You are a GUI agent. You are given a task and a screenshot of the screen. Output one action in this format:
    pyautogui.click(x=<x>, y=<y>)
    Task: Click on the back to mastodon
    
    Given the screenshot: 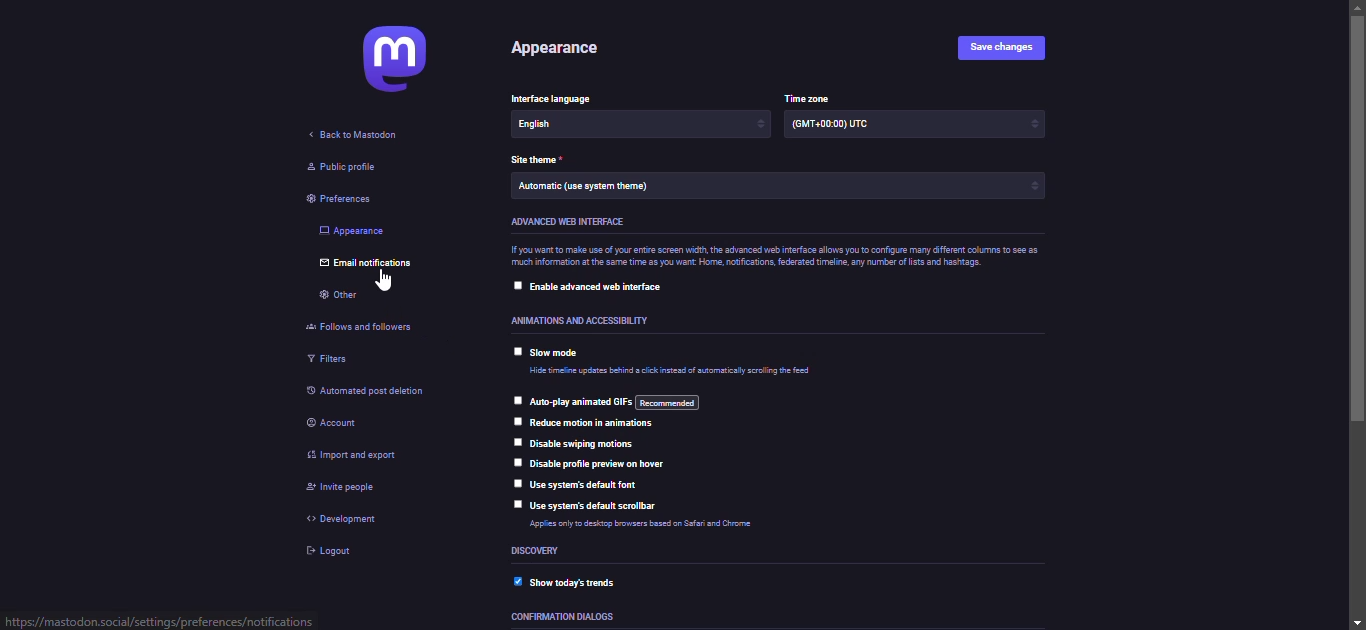 What is the action you would take?
    pyautogui.click(x=357, y=135)
    